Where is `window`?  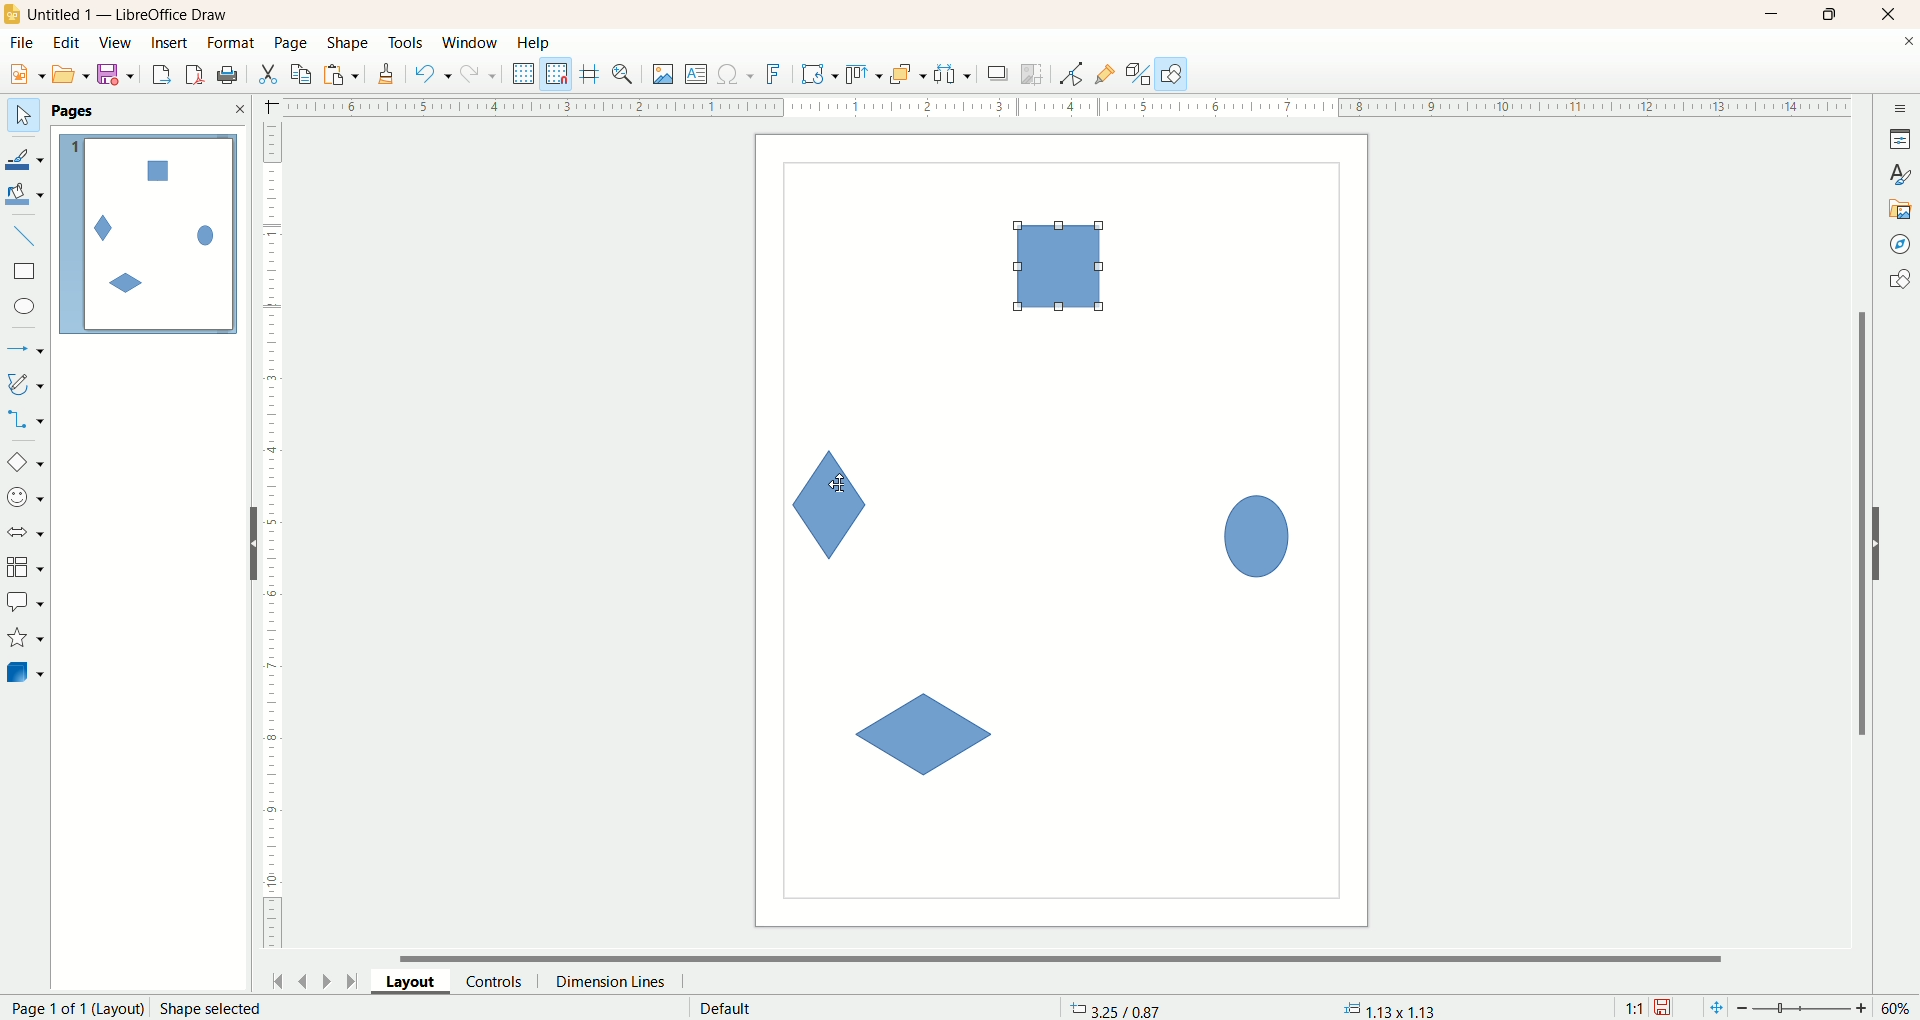
window is located at coordinates (475, 44).